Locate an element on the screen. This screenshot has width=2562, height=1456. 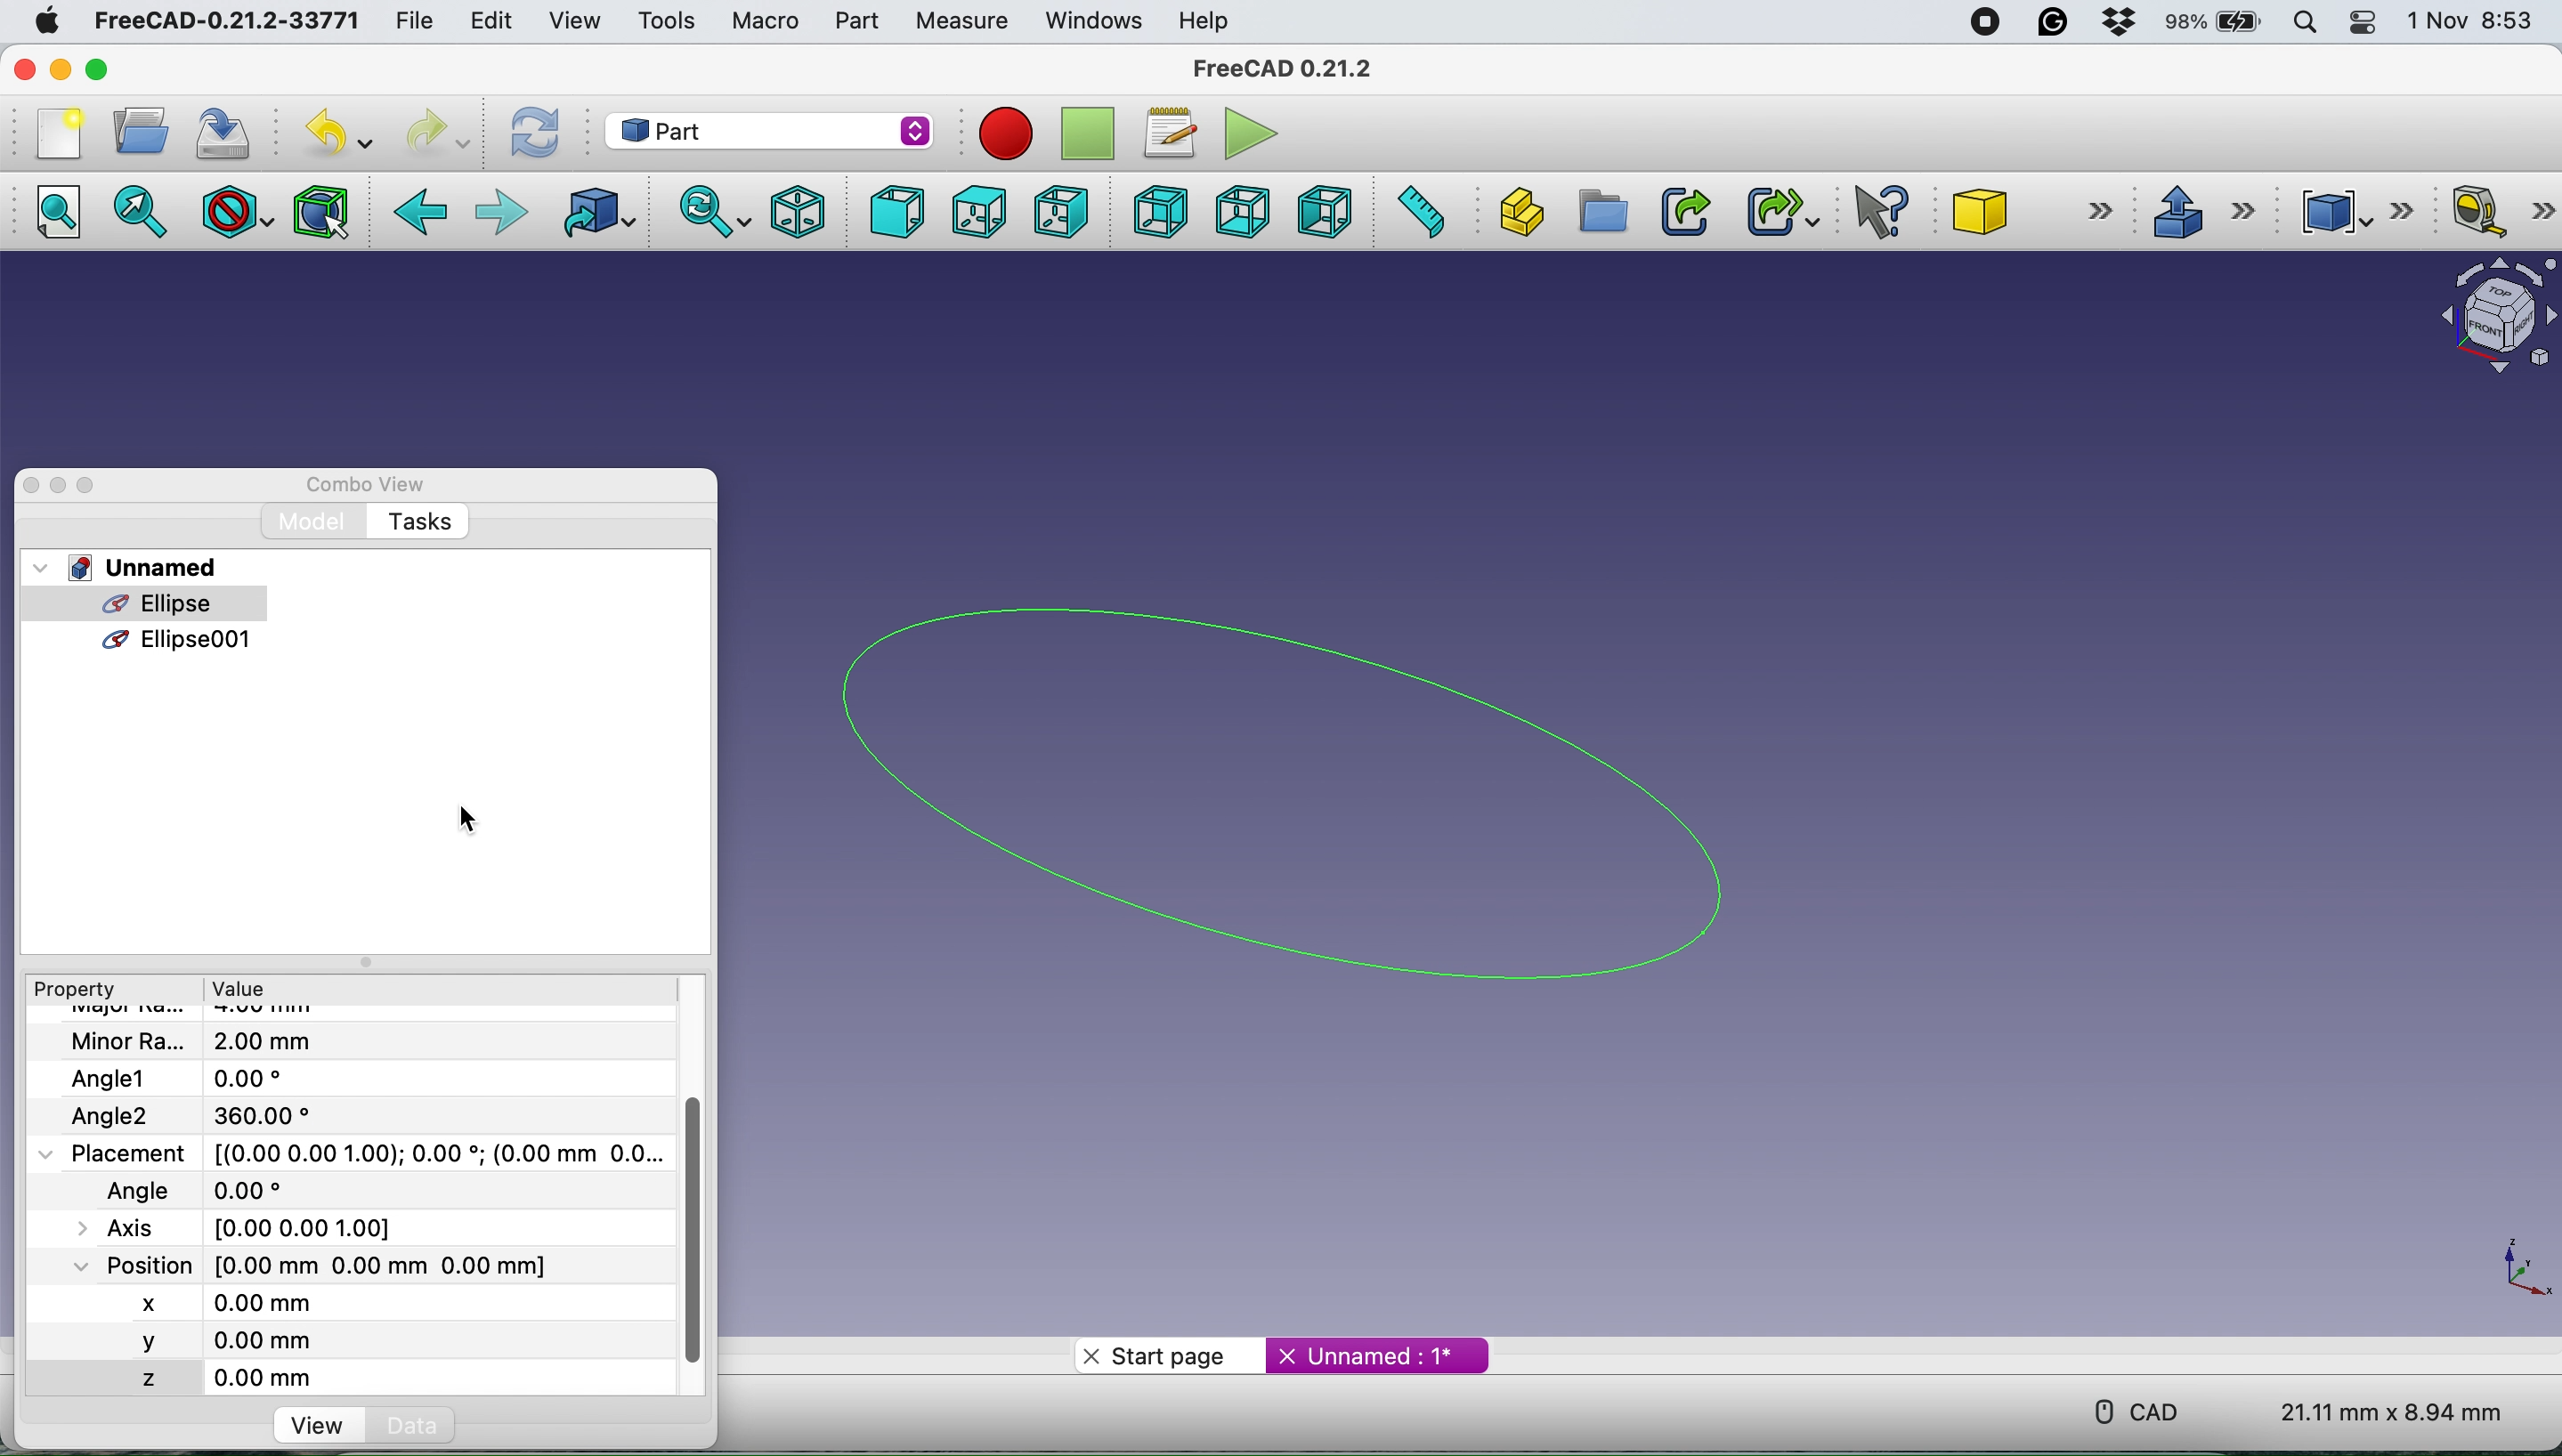
fit all is located at coordinates (58, 211).